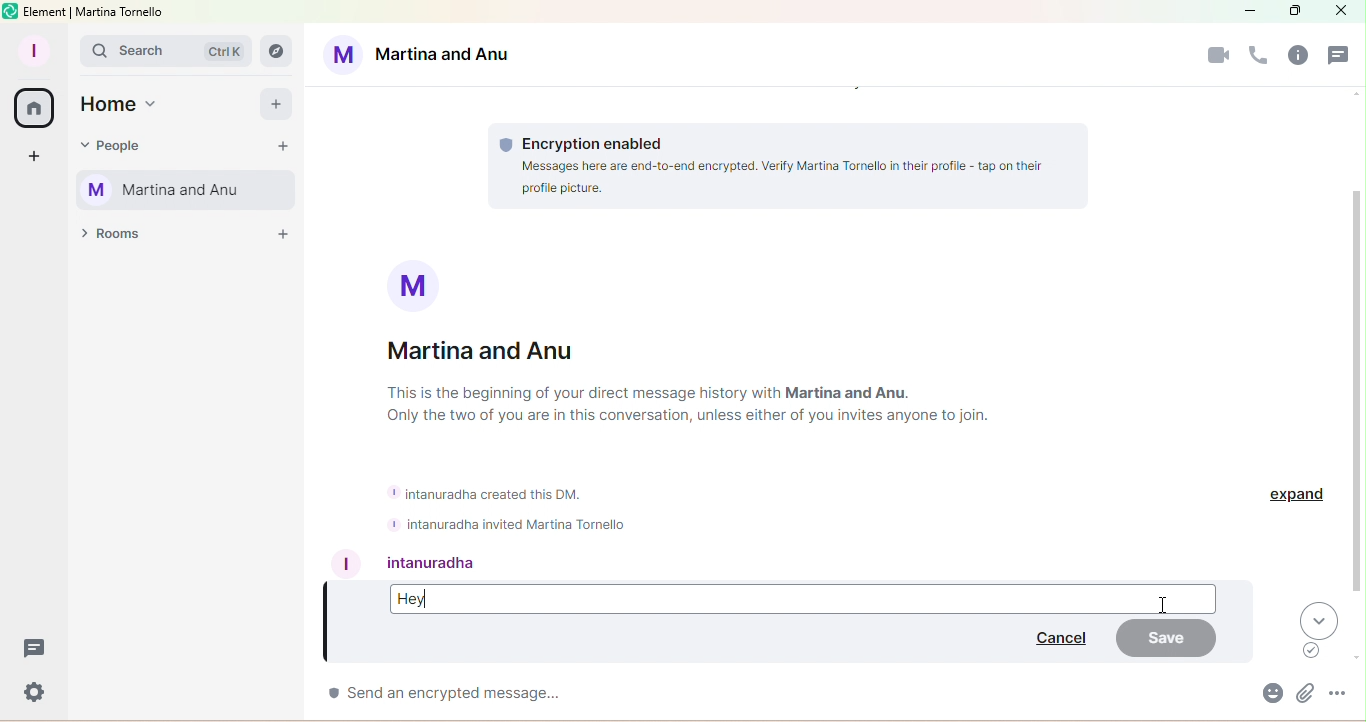  I want to click on Threads, so click(33, 655).